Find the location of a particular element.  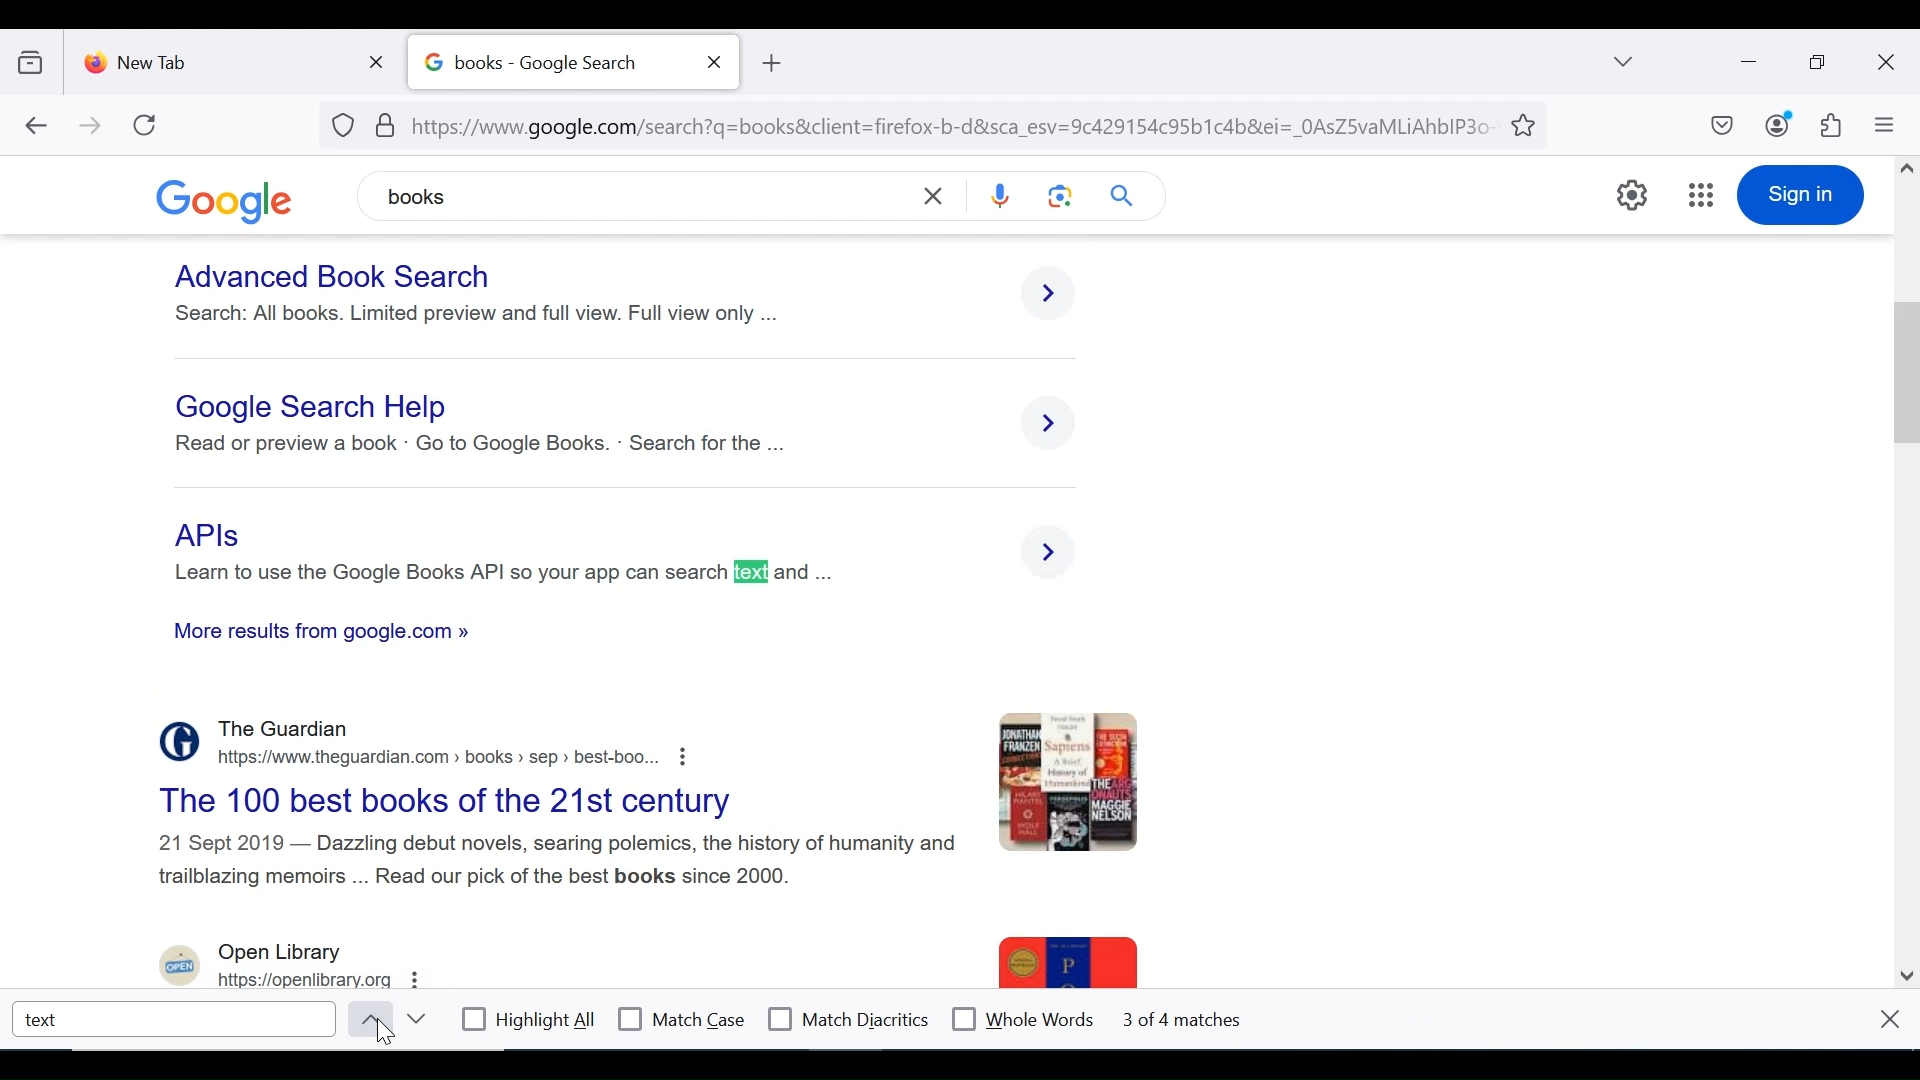

new tab is located at coordinates (215, 58).